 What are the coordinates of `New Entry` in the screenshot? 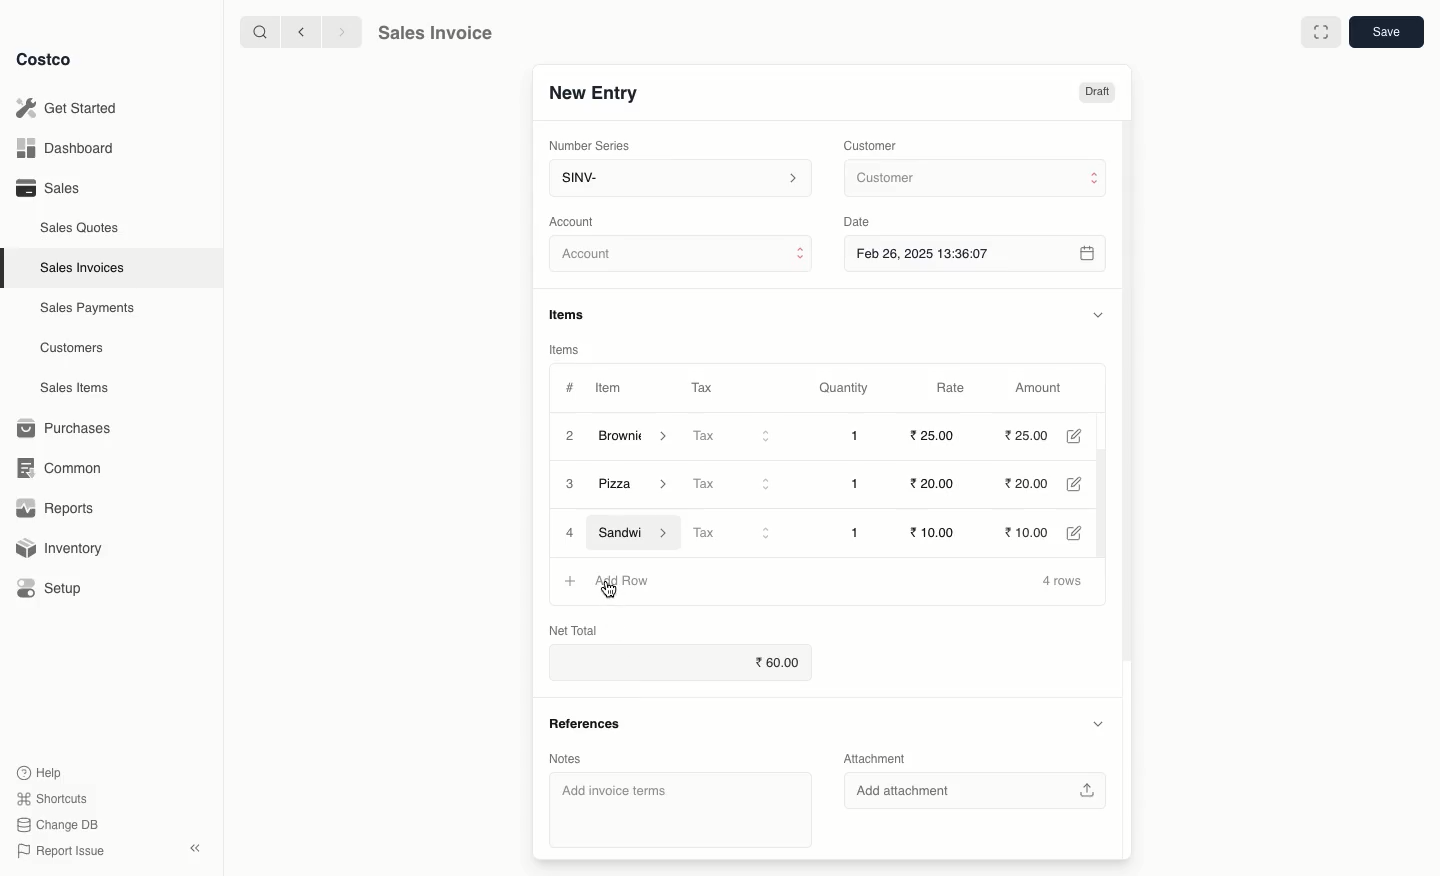 It's located at (592, 92).